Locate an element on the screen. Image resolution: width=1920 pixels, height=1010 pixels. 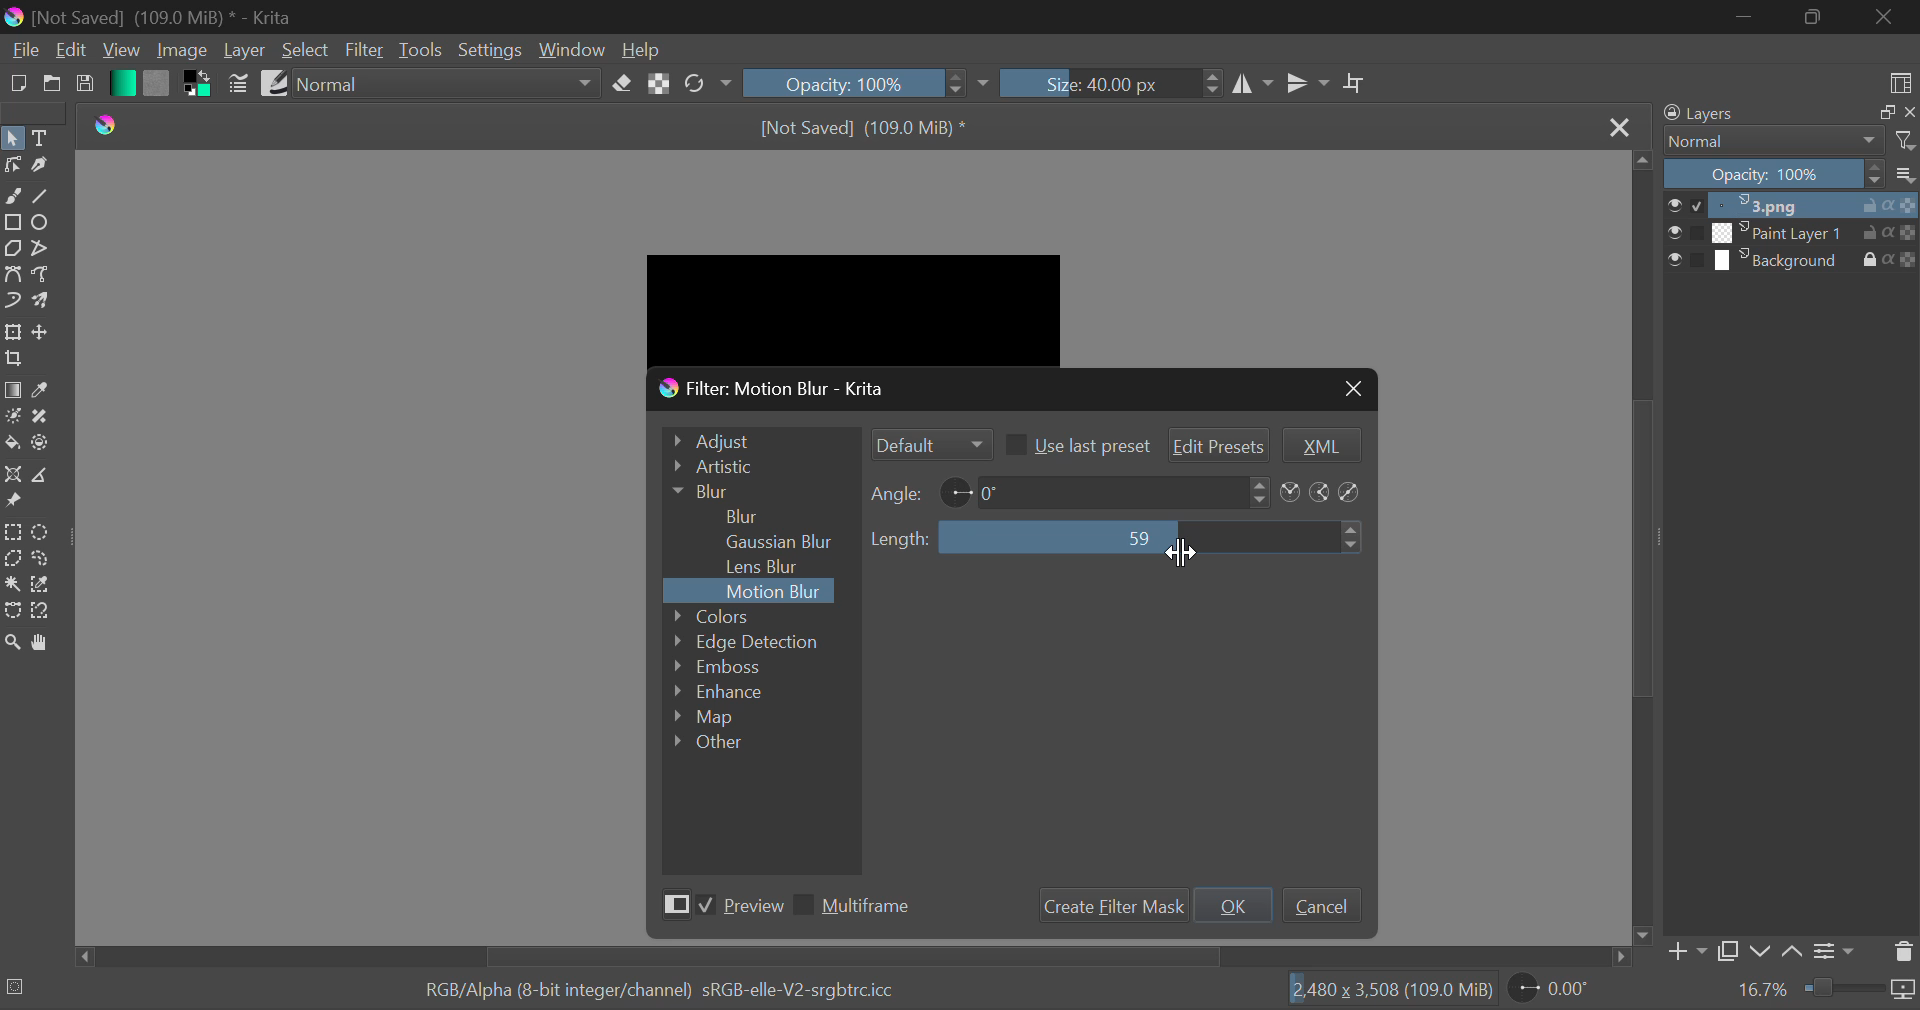
16.7% is located at coordinates (1763, 990).